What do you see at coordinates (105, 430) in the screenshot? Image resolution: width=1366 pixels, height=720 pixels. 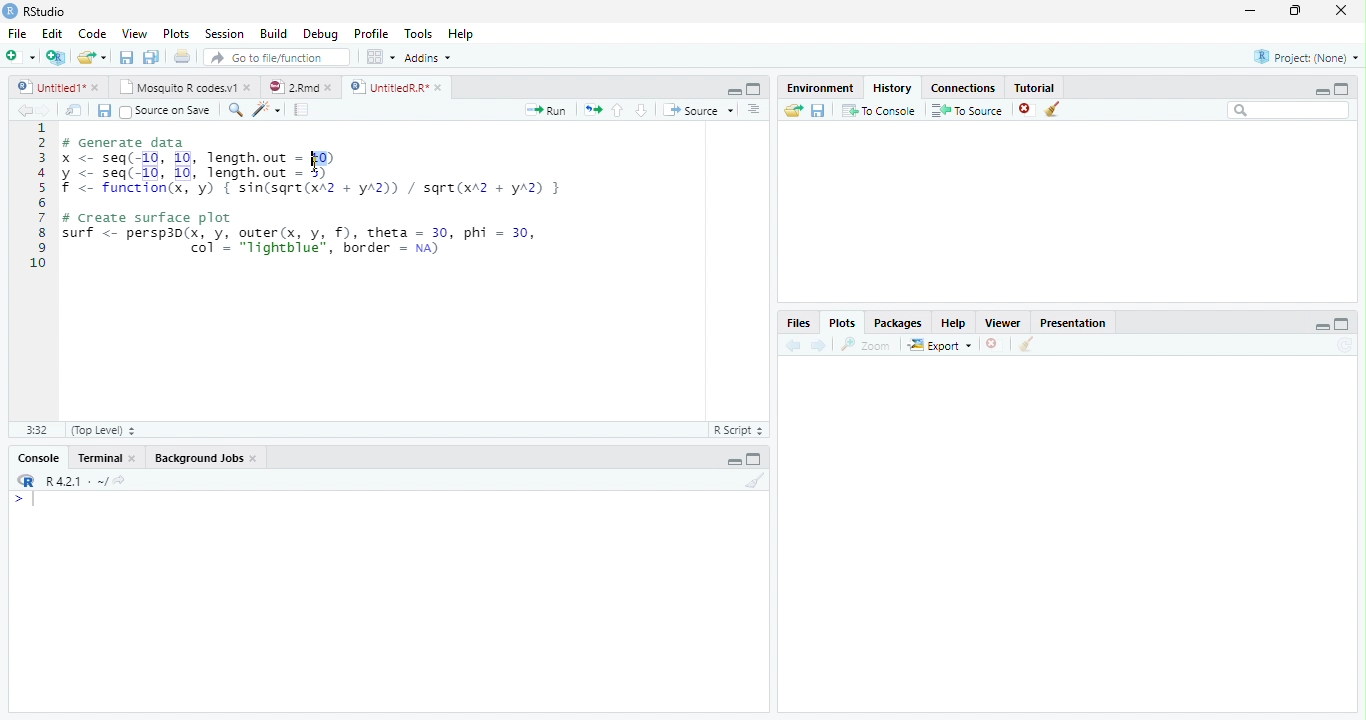 I see `(Top Level)` at bounding box center [105, 430].